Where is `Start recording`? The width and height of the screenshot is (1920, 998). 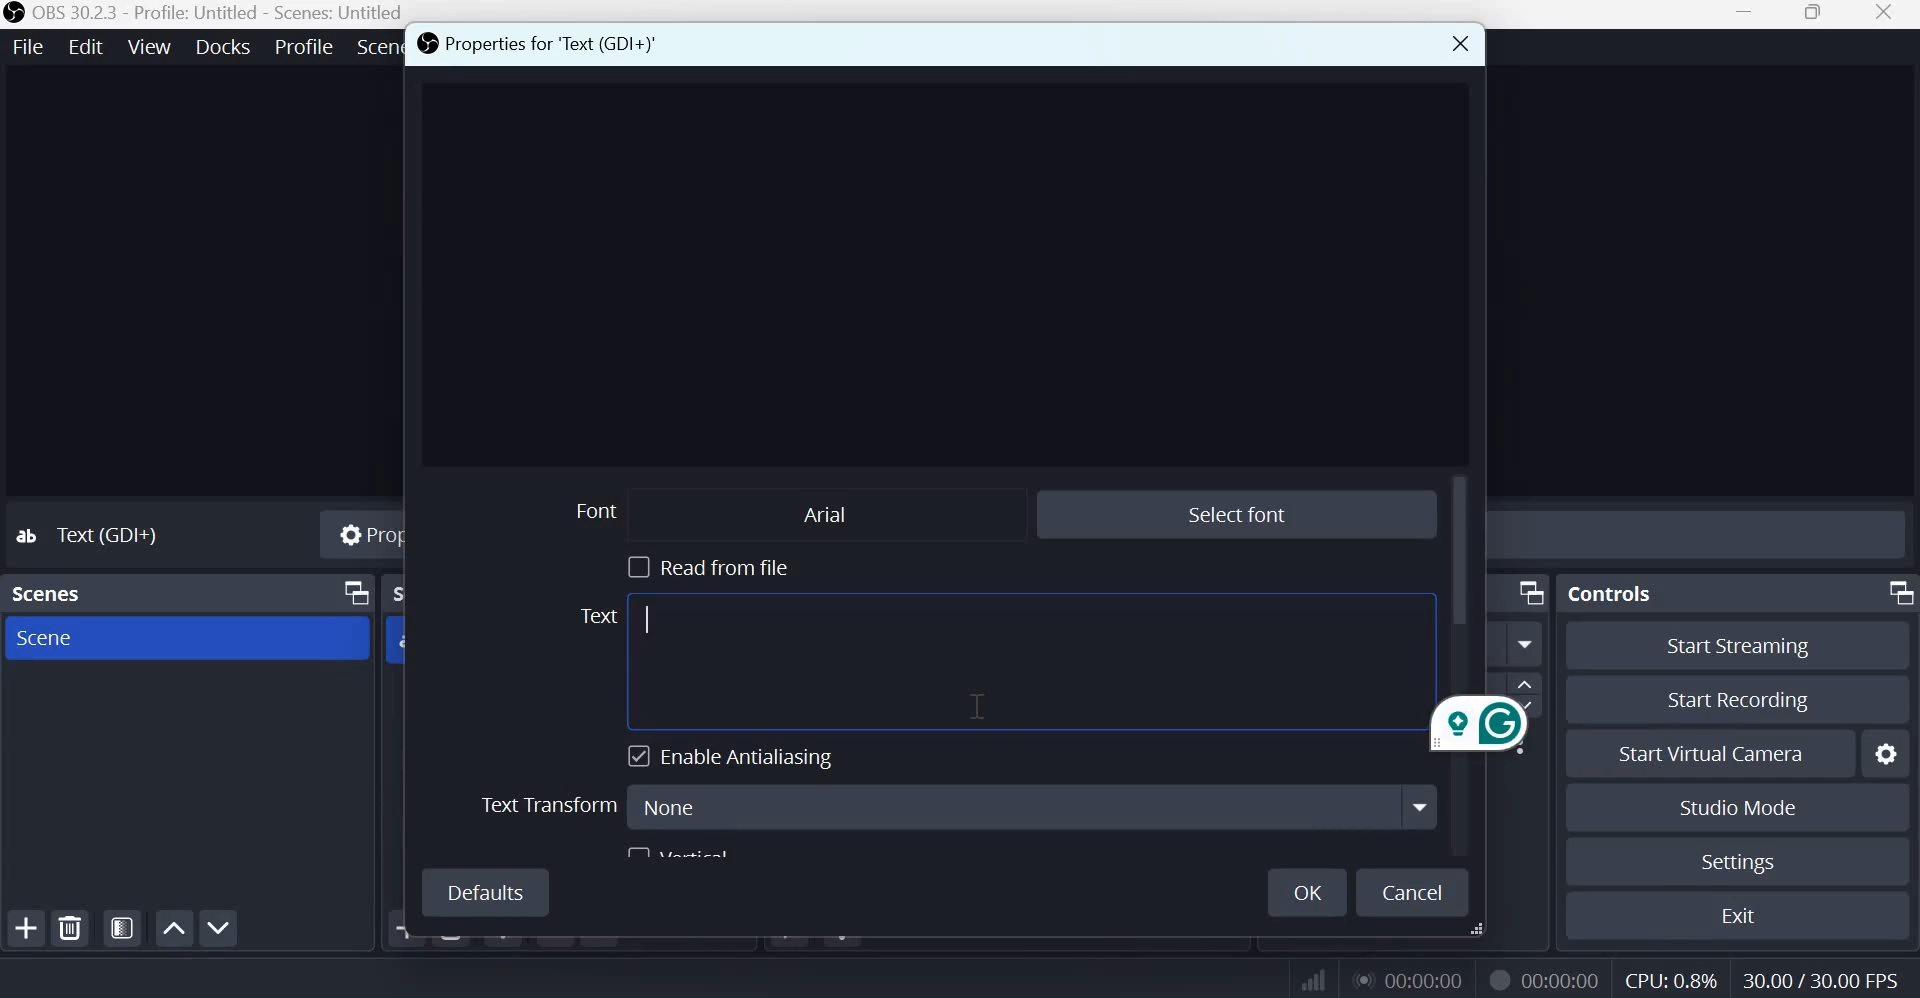 Start recording is located at coordinates (1732, 701).